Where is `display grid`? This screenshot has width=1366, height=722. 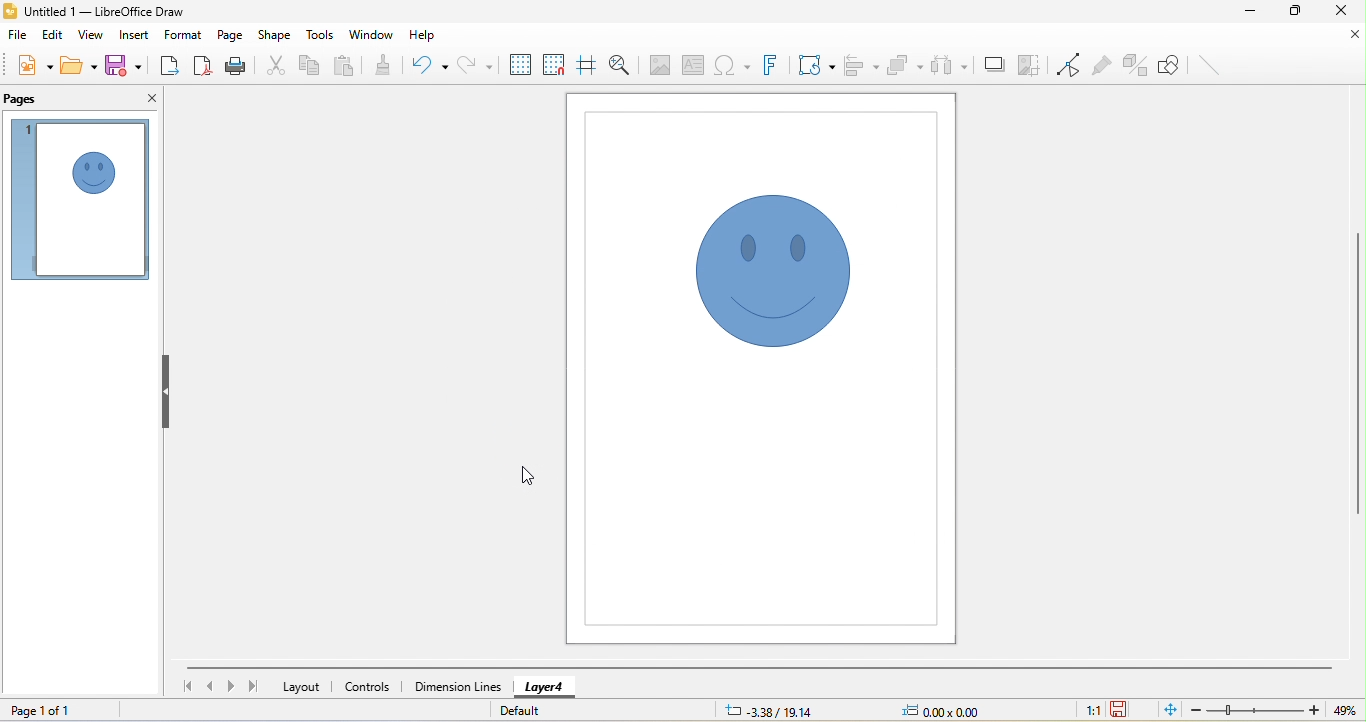 display grid is located at coordinates (522, 65).